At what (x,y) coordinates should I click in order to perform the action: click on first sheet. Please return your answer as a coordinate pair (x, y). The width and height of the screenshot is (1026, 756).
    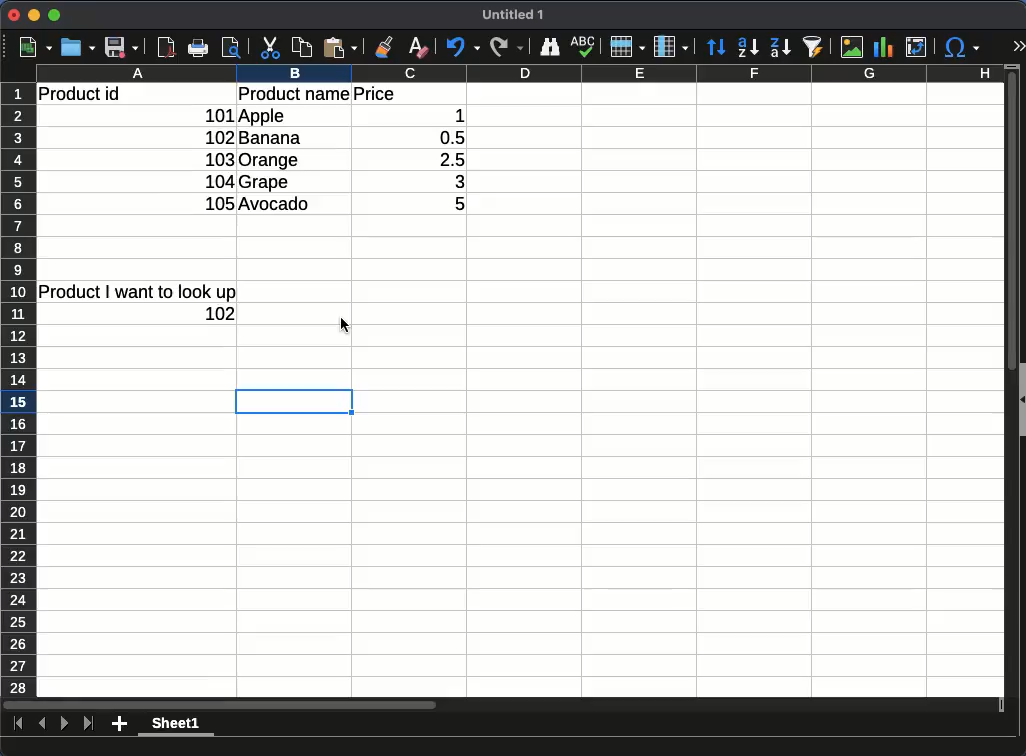
    Looking at the image, I should click on (19, 724).